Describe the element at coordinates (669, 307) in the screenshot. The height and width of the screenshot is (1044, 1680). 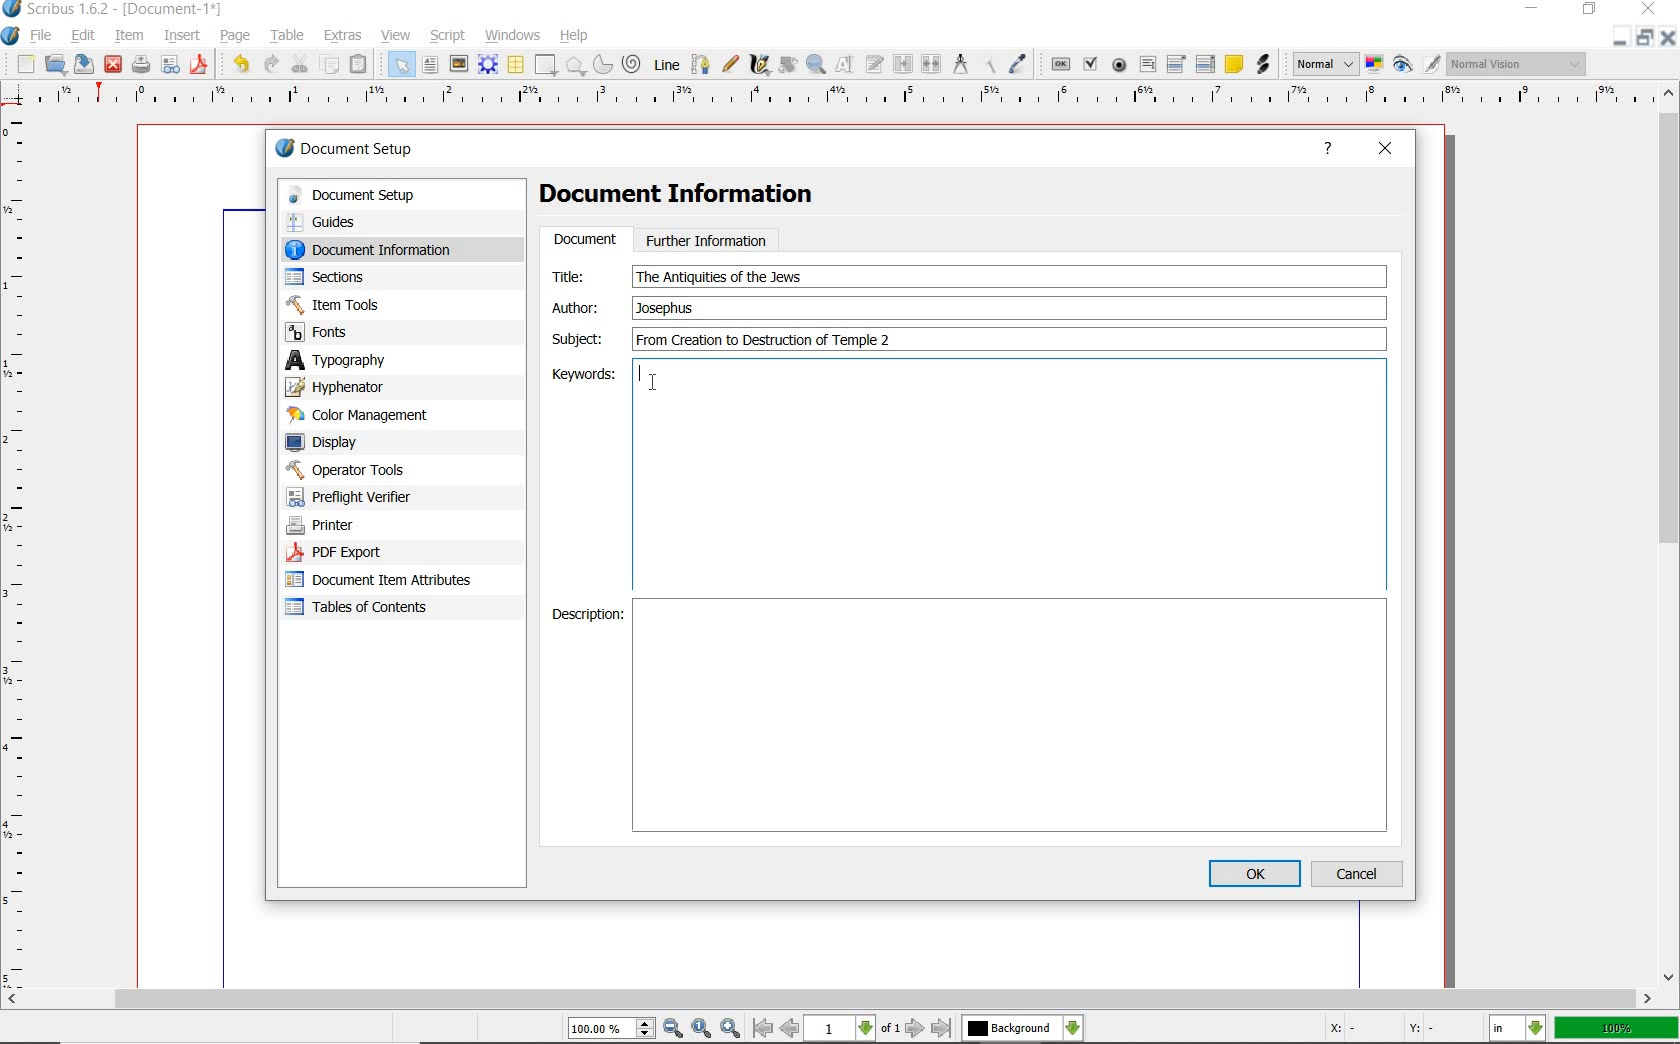
I see `Author Text` at that location.